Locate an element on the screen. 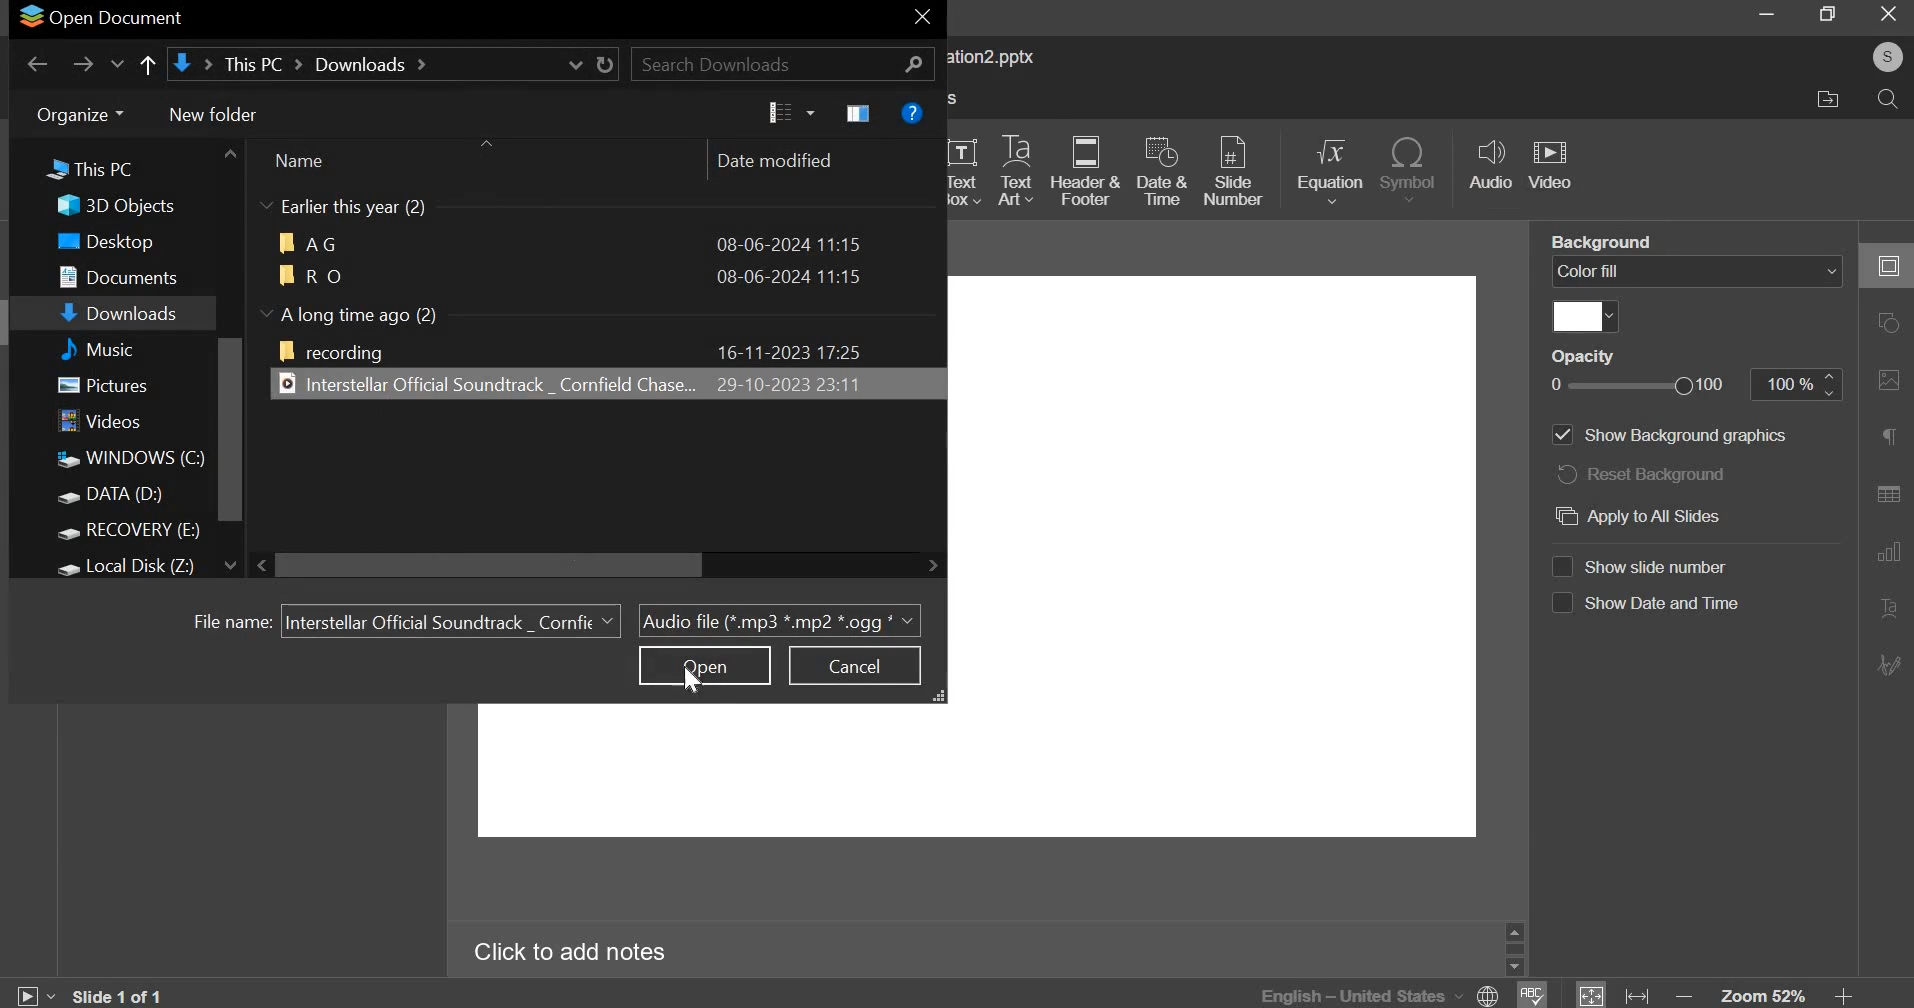 The height and width of the screenshot is (1008, 1914). click here to add notes is located at coordinates (571, 949).